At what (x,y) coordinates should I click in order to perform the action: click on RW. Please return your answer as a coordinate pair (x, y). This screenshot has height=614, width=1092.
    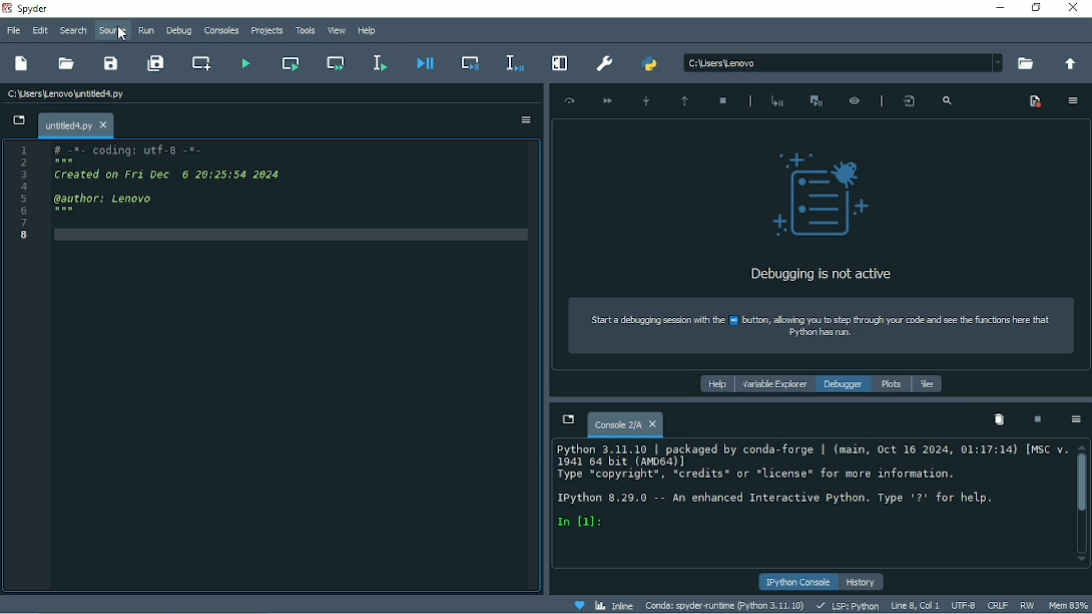
    Looking at the image, I should click on (1028, 605).